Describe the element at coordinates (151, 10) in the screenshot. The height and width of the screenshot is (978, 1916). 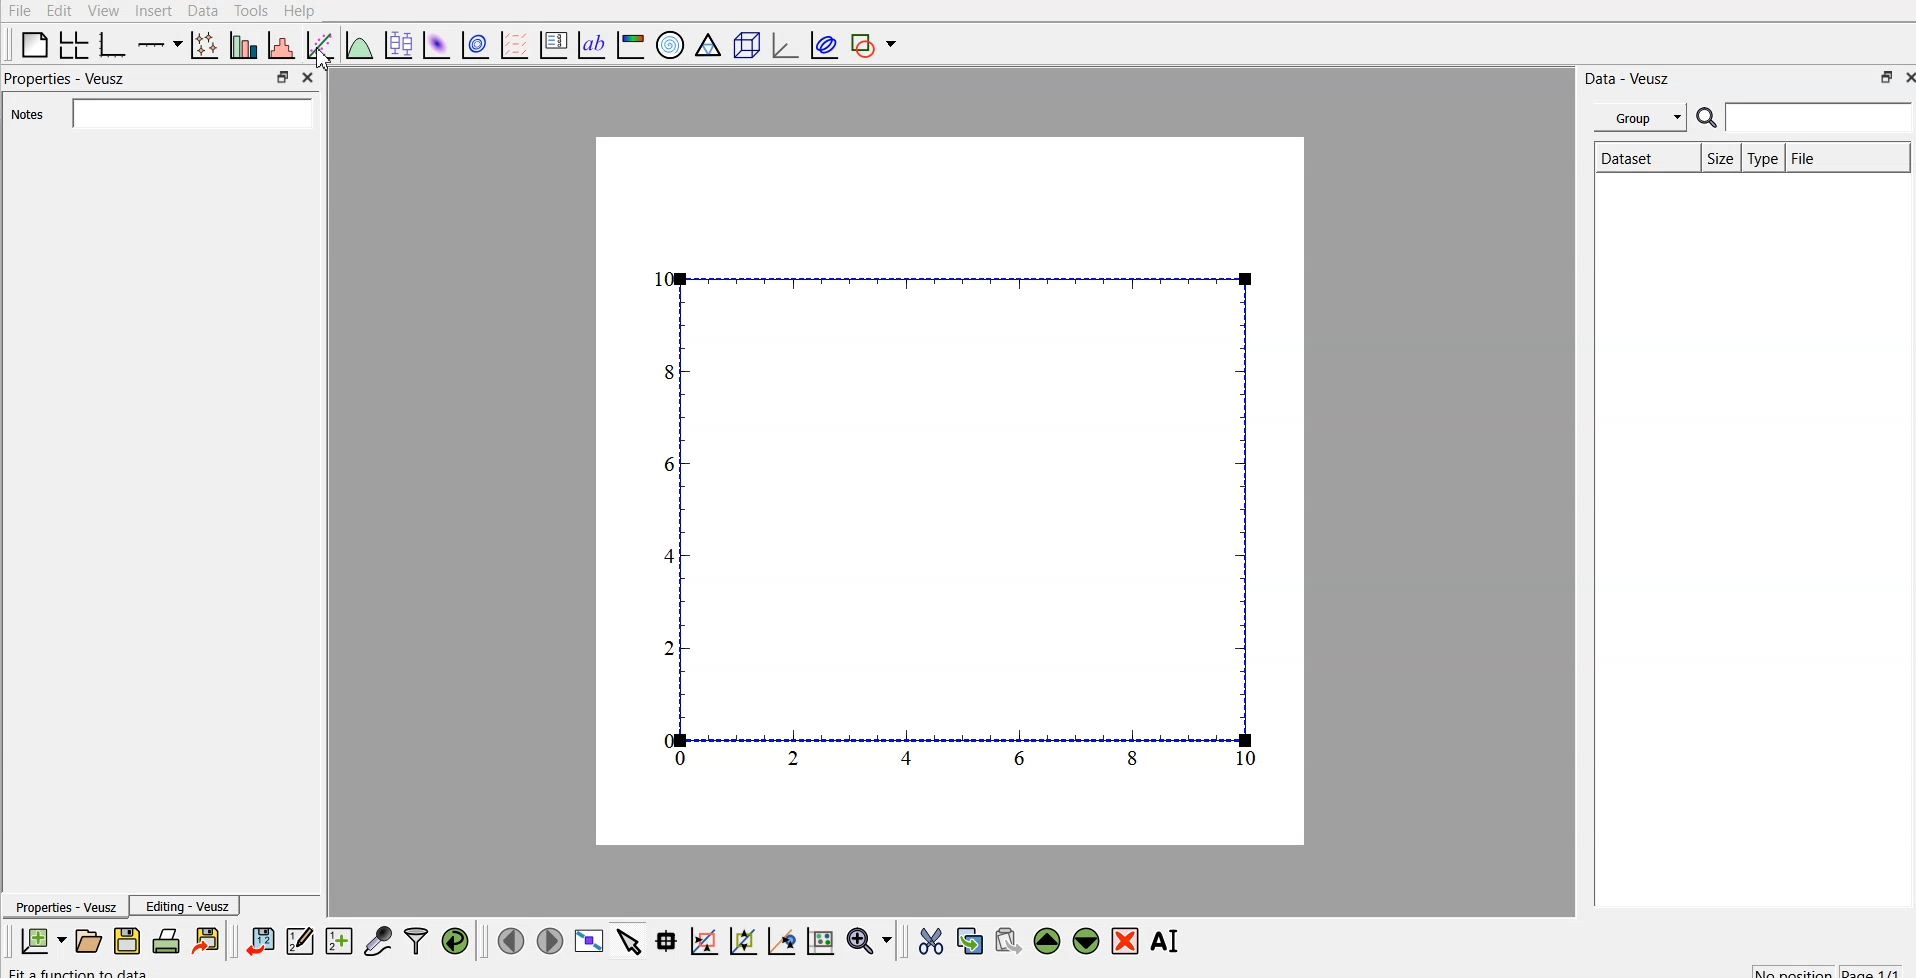
I see `insert` at that location.